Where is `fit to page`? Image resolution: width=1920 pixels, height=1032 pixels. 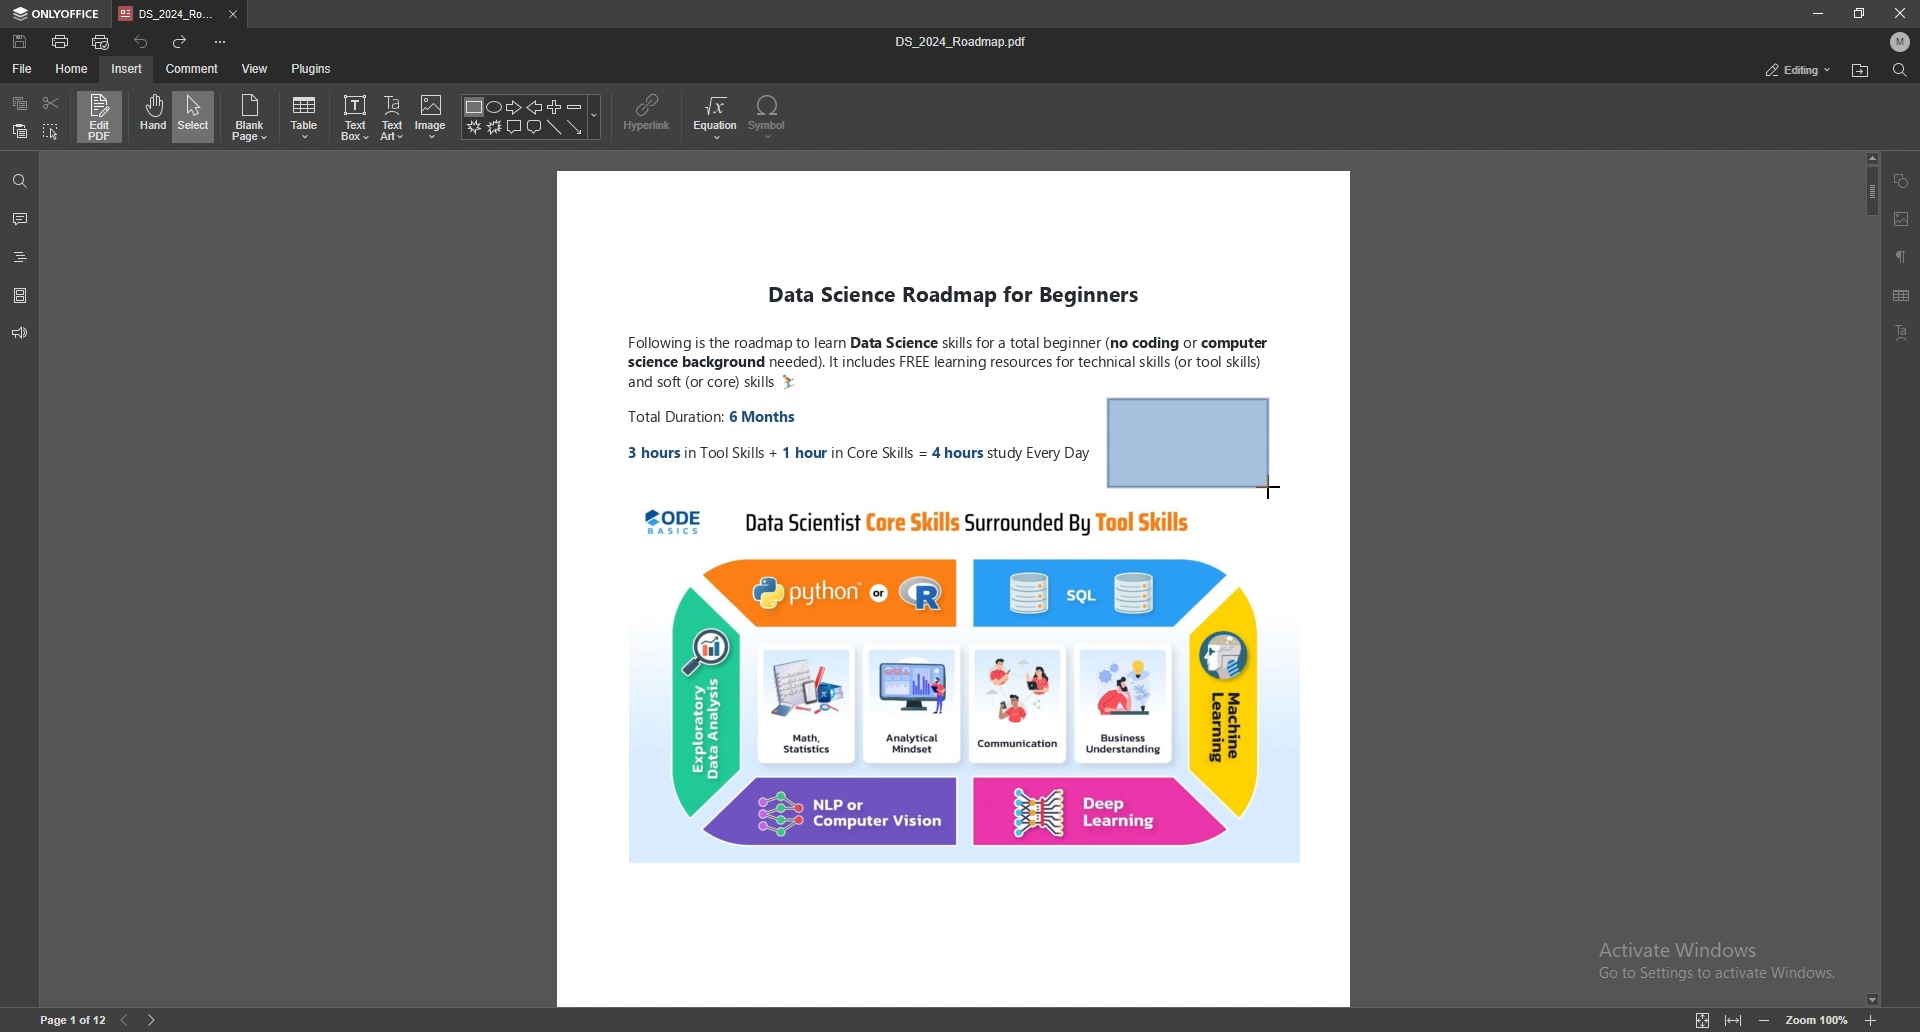 fit to page is located at coordinates (1701, 1020).